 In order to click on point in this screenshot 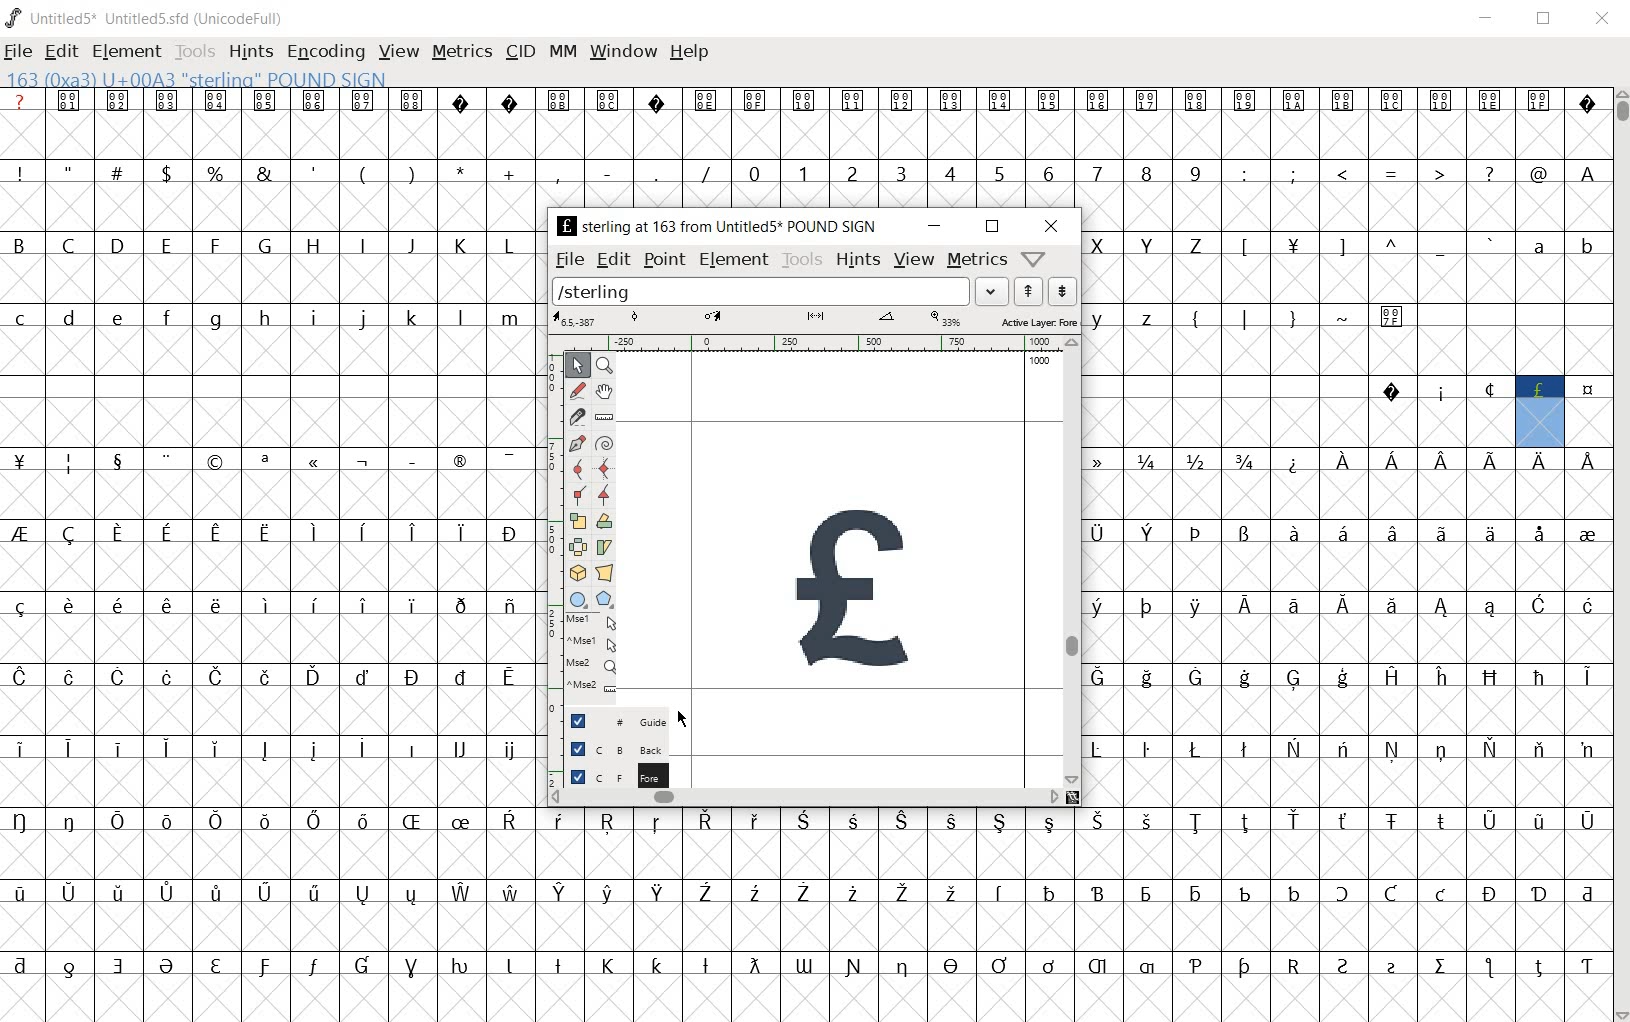, I will do `click(664, 259)`.